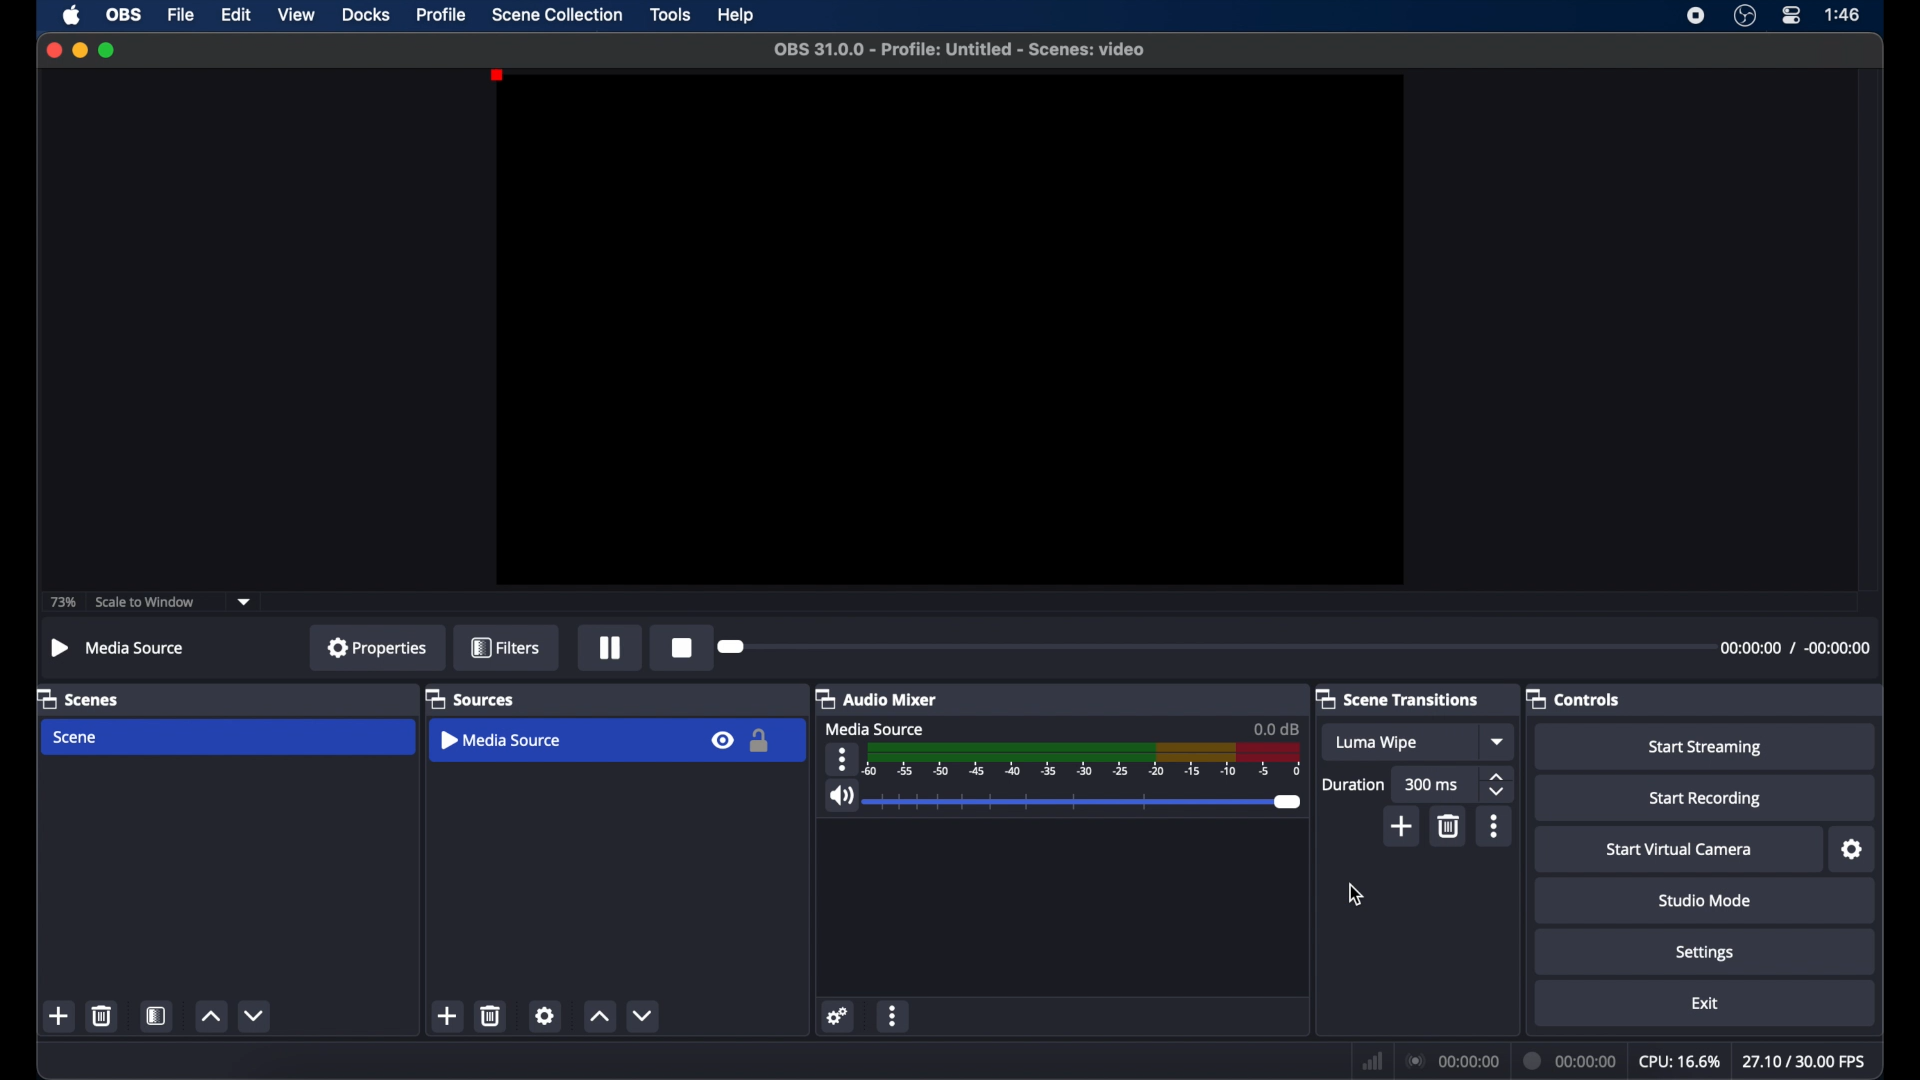 The image size is (1920, 1080). I want to click on timestamp, so click(1794, 647).